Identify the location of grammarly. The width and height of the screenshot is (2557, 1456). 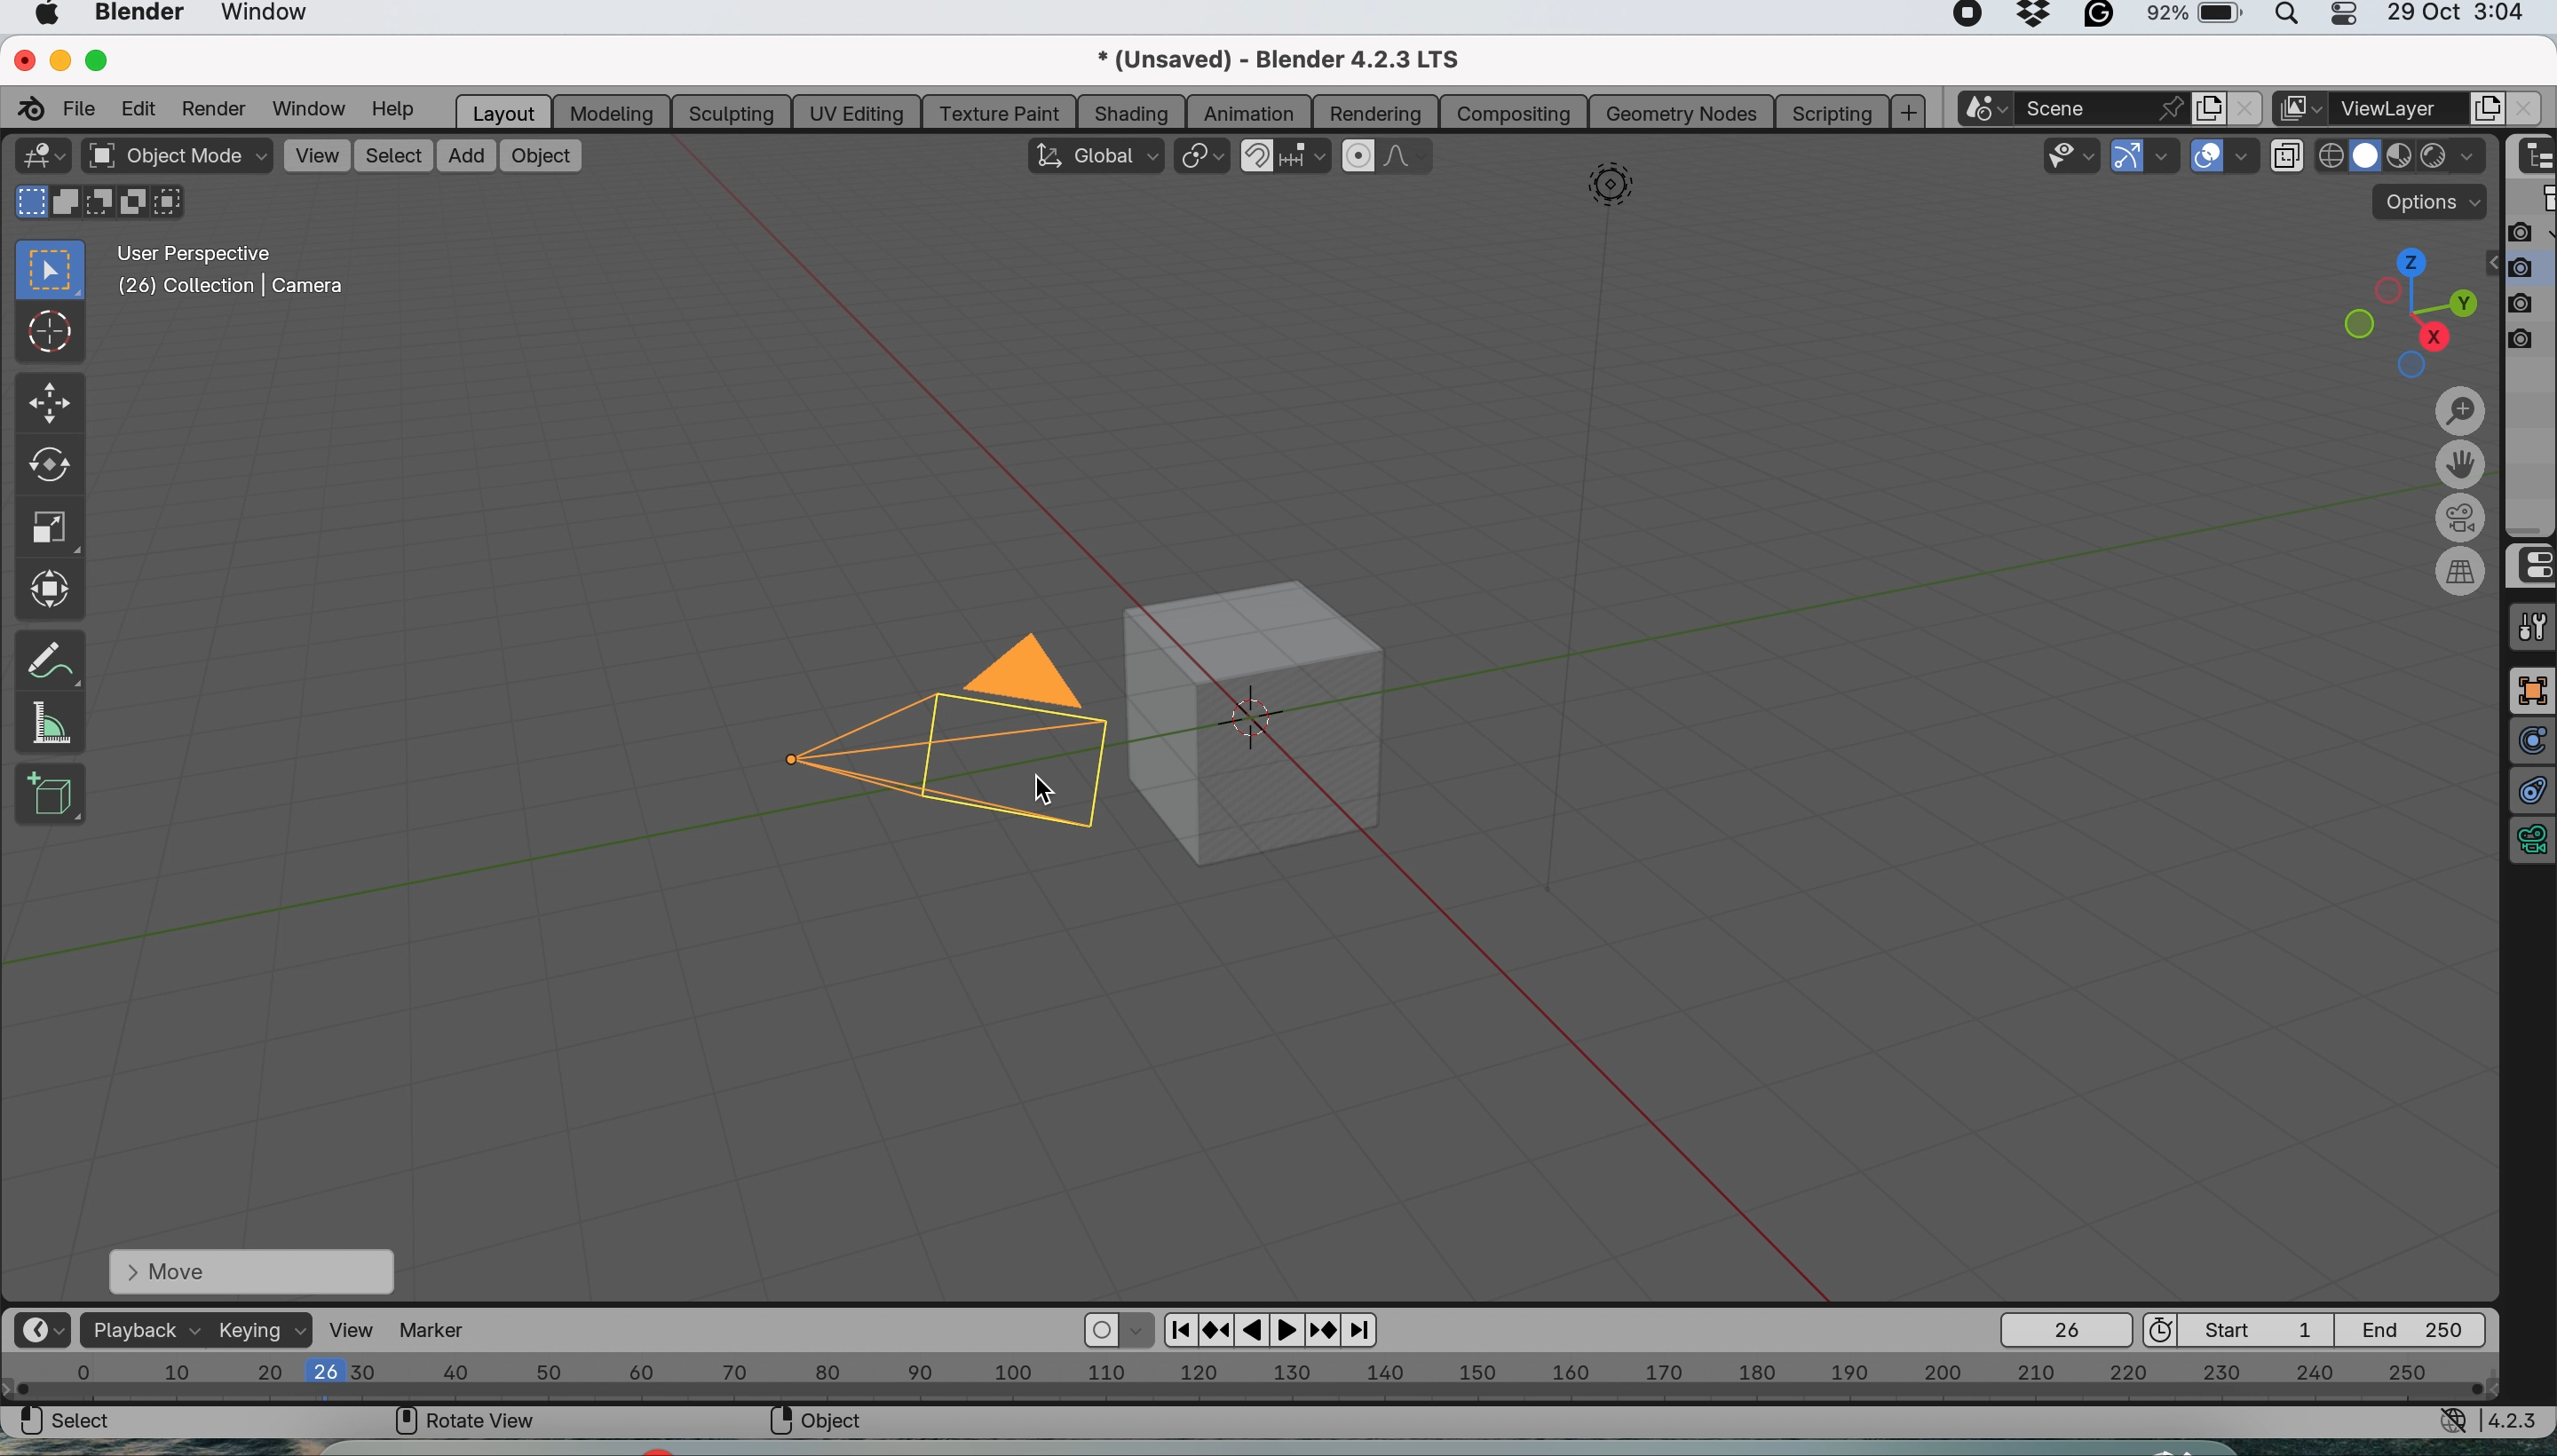
(2101, 18).